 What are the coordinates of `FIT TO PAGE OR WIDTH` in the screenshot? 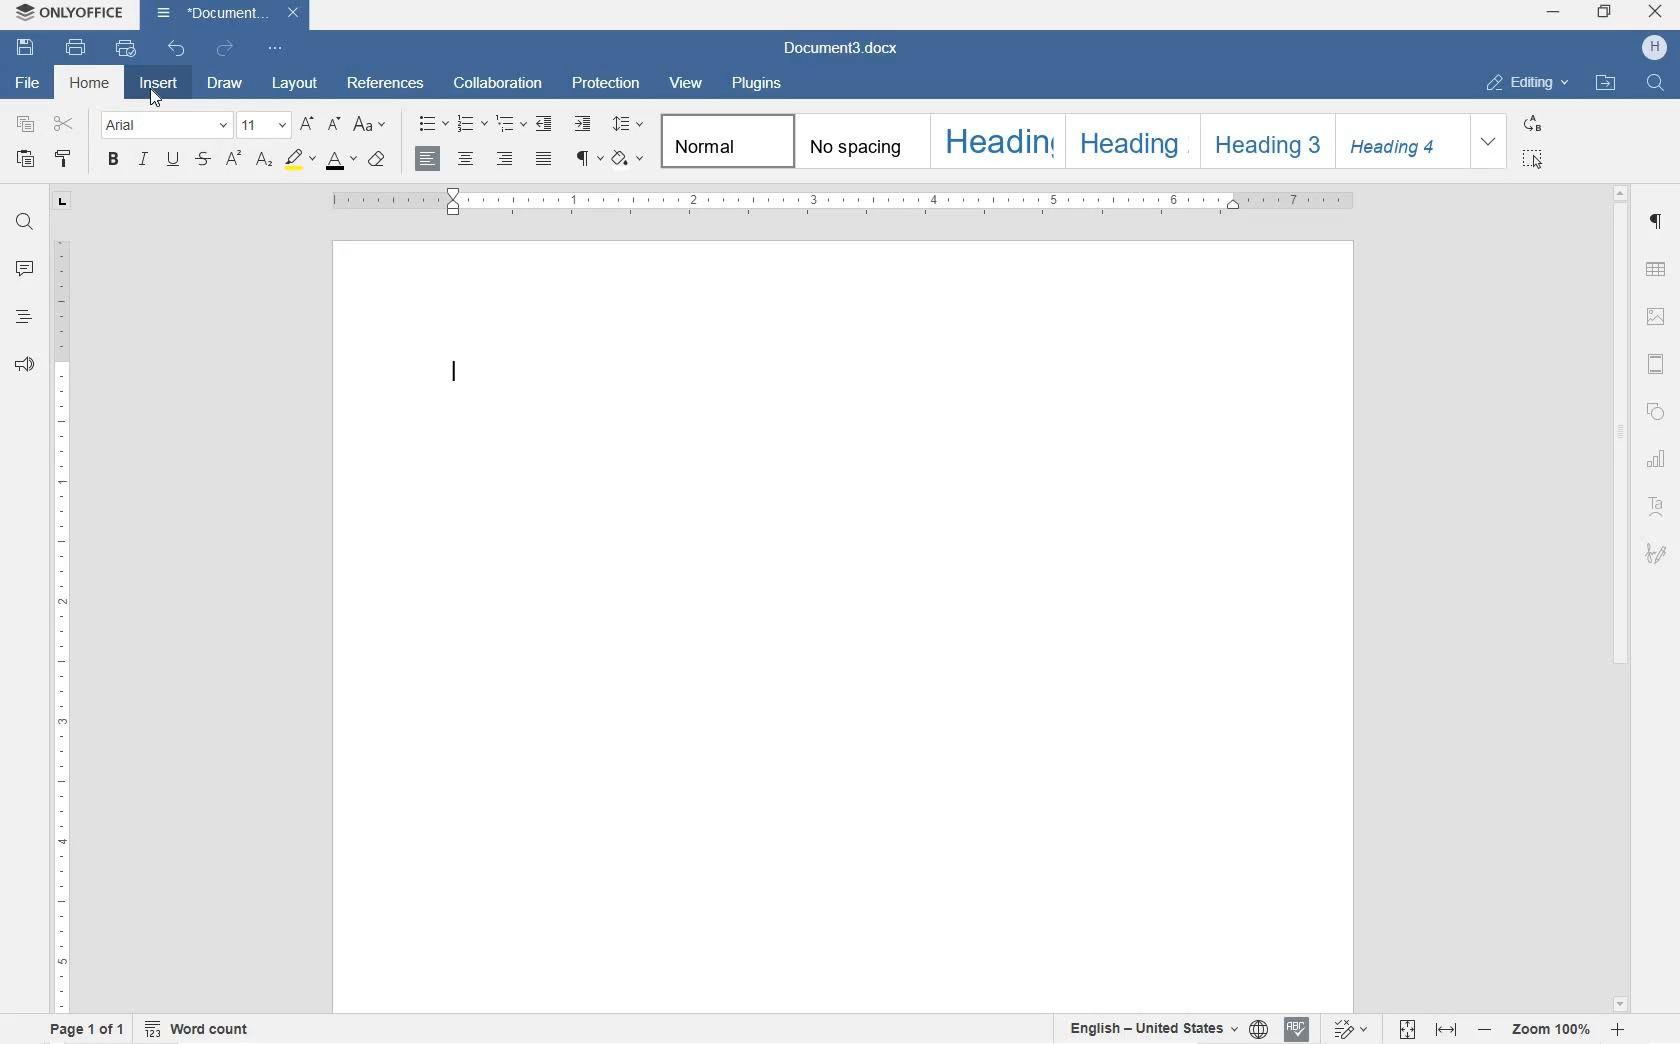 It's located at (1428, 1031).